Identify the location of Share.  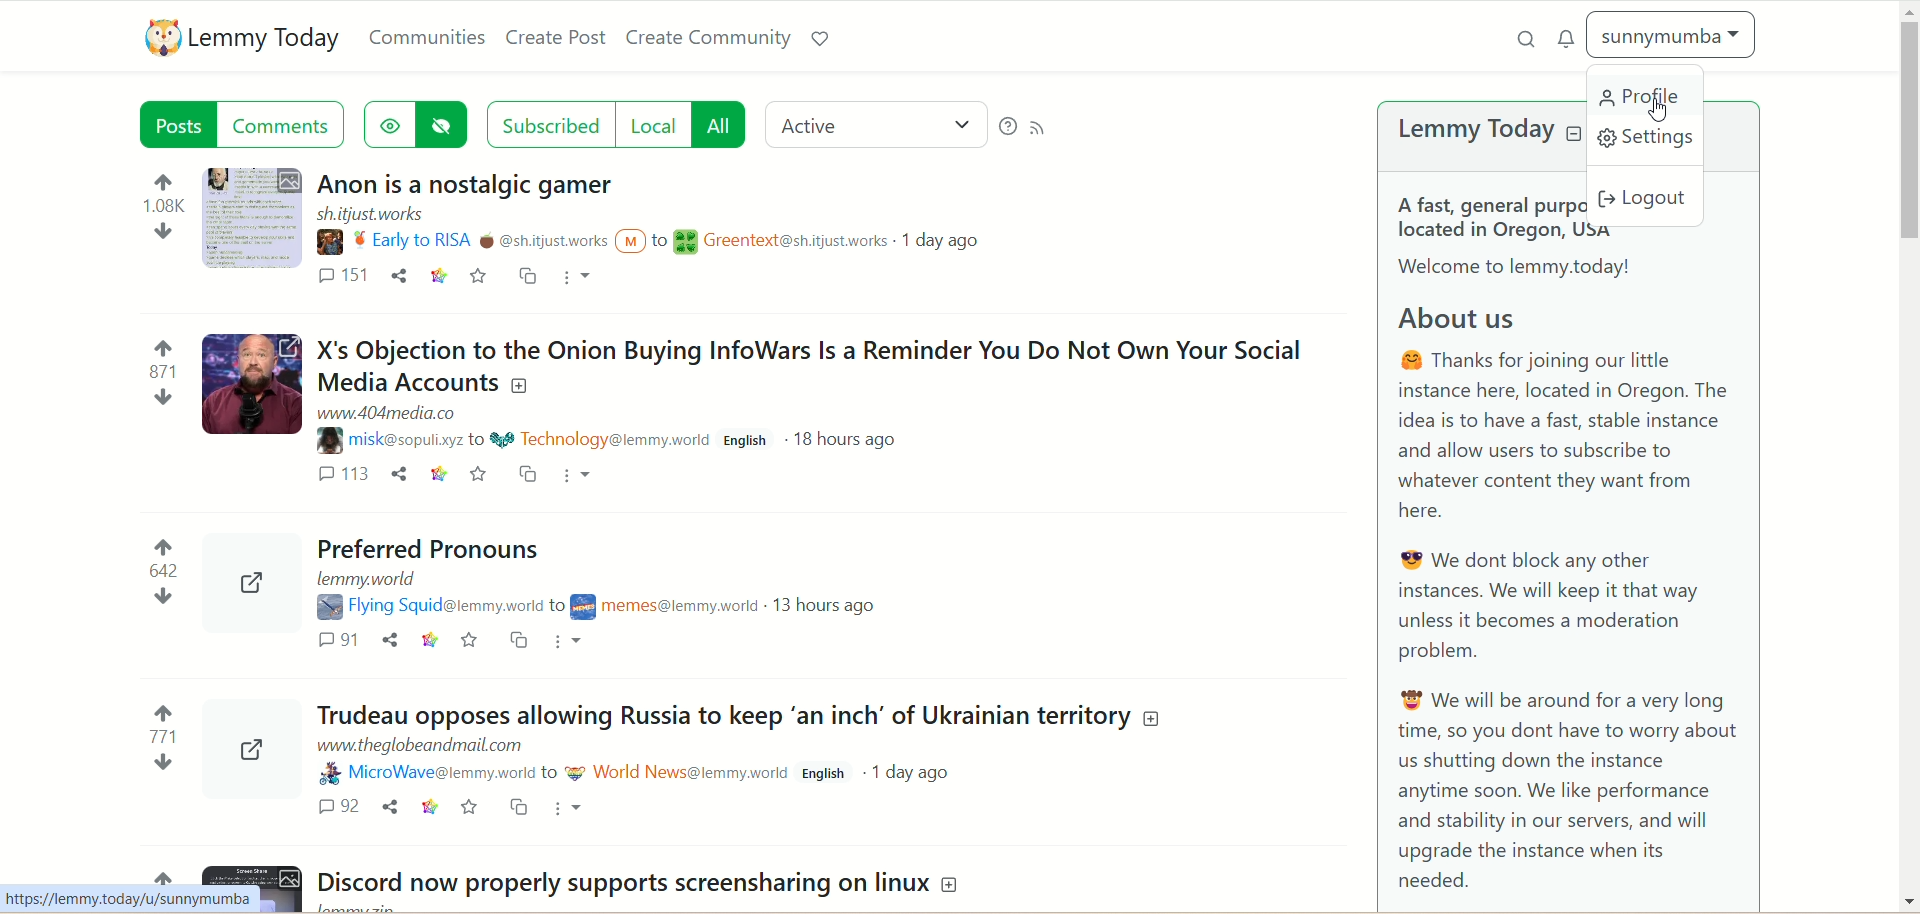
(400, 473).